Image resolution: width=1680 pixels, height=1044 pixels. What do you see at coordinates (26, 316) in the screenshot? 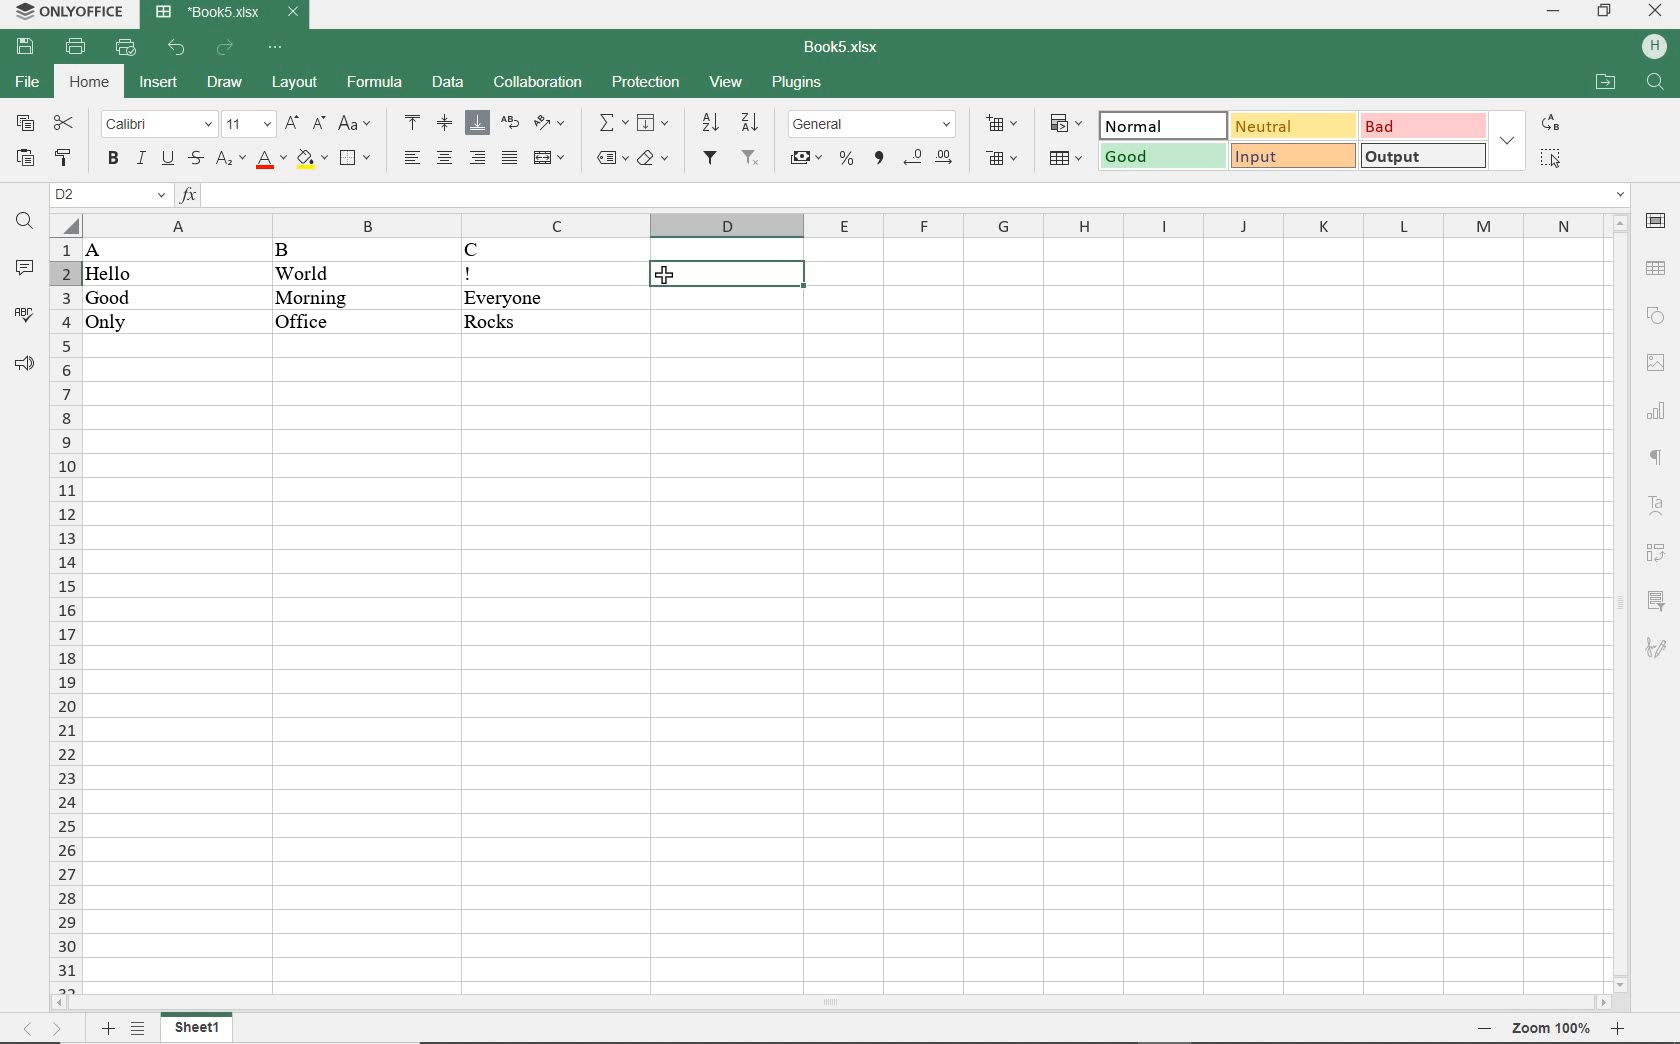
I see `spelling check` at bounding box center [26, 316].